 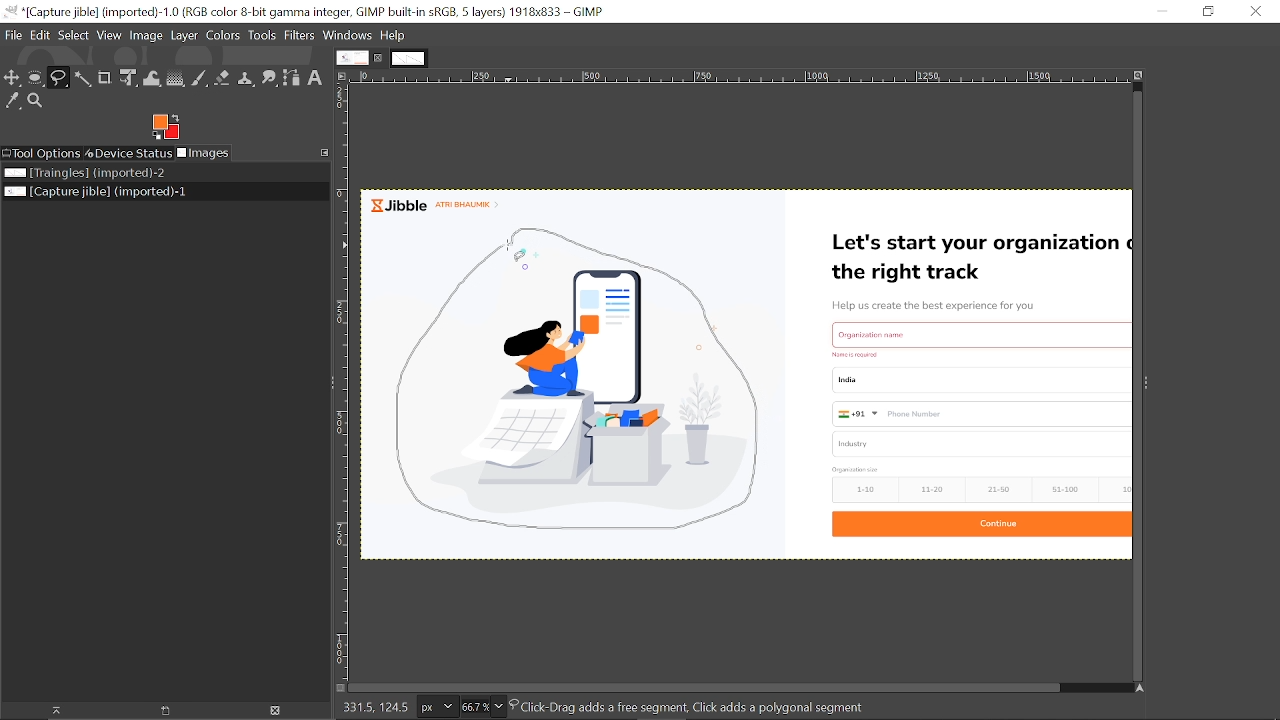 I want to click on Layer, so click(x=184, y=37).